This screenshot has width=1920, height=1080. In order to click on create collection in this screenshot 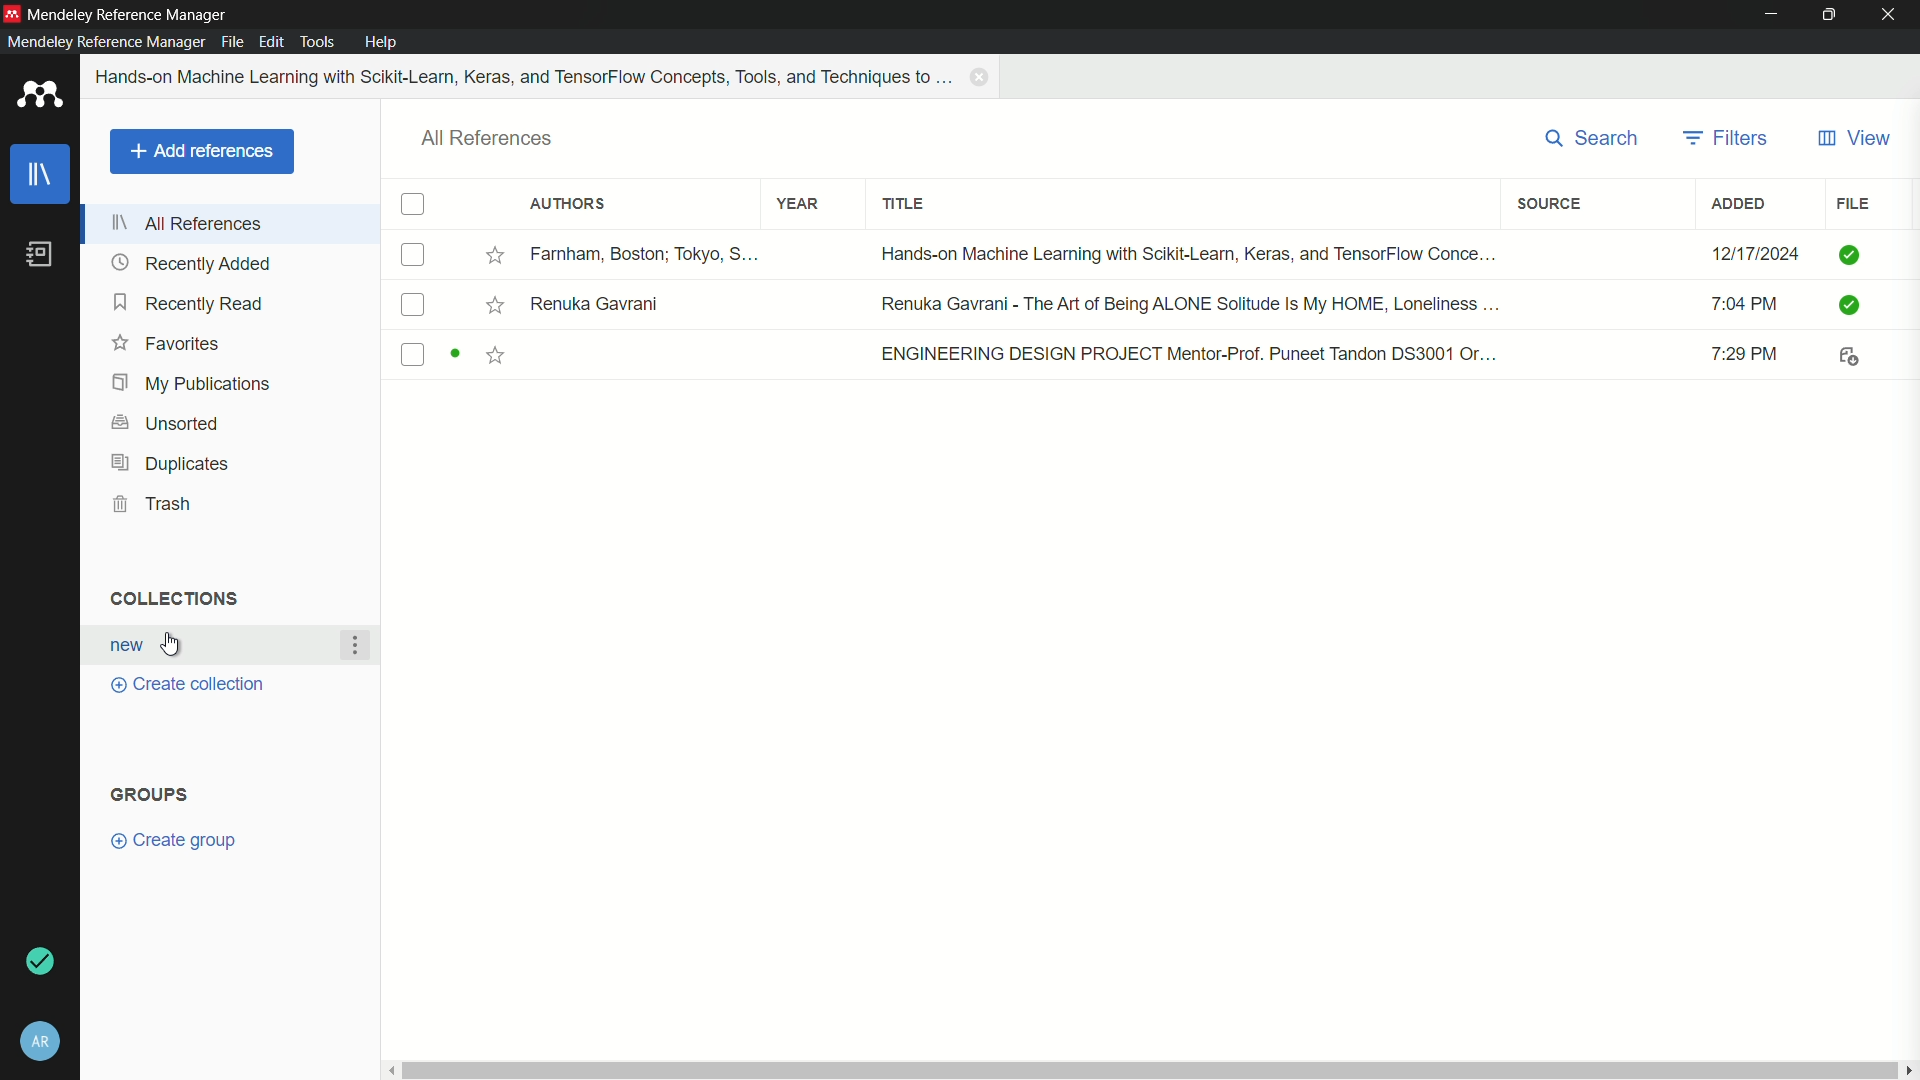, I will do `click(183, 685)`.